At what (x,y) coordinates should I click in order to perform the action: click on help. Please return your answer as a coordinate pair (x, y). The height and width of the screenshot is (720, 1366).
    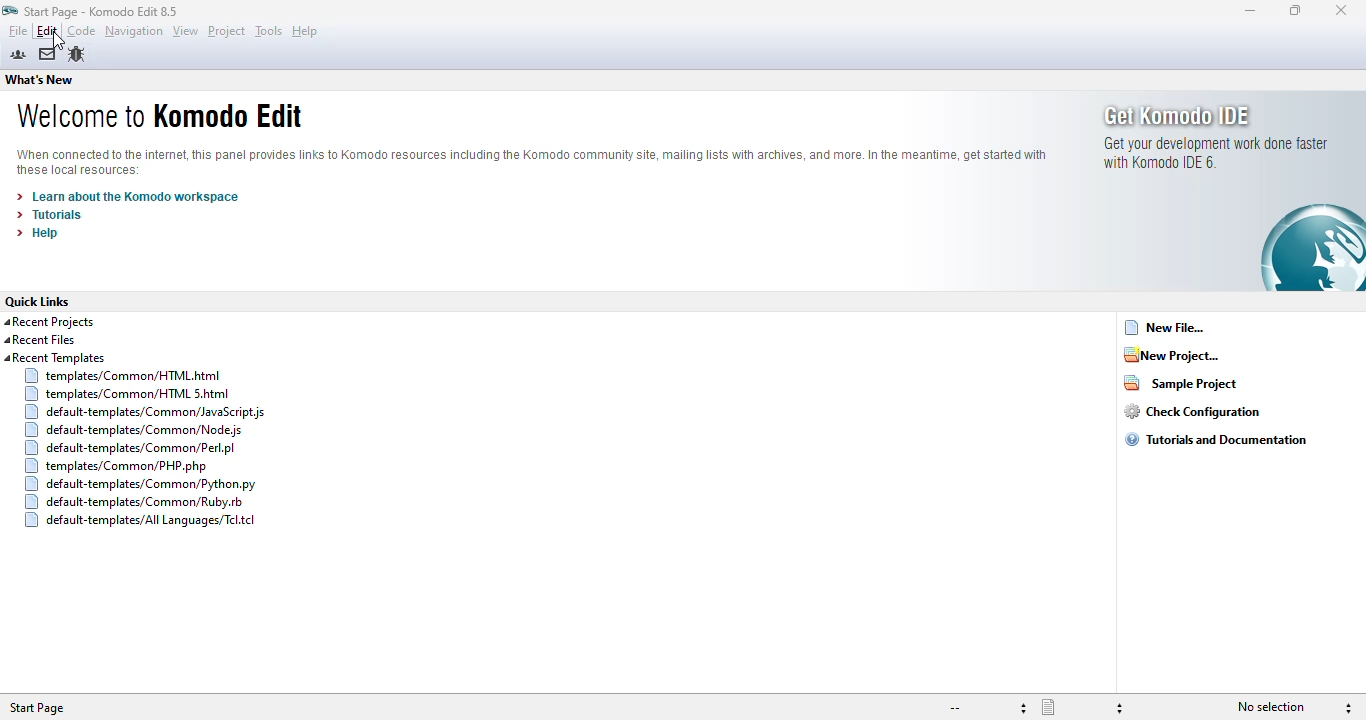
    Looking at the image, I should click on (304, 31).